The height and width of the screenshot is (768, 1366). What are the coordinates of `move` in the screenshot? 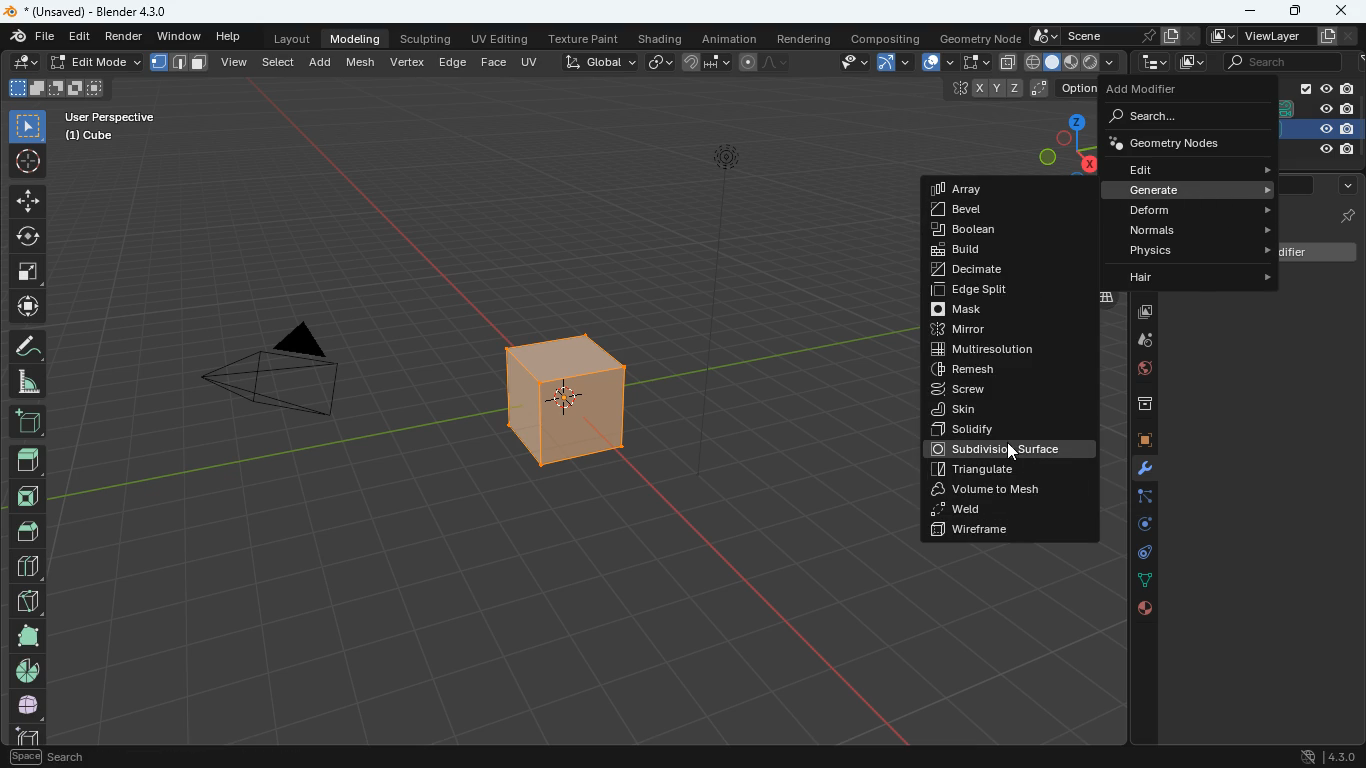 It's located at (28, 201).